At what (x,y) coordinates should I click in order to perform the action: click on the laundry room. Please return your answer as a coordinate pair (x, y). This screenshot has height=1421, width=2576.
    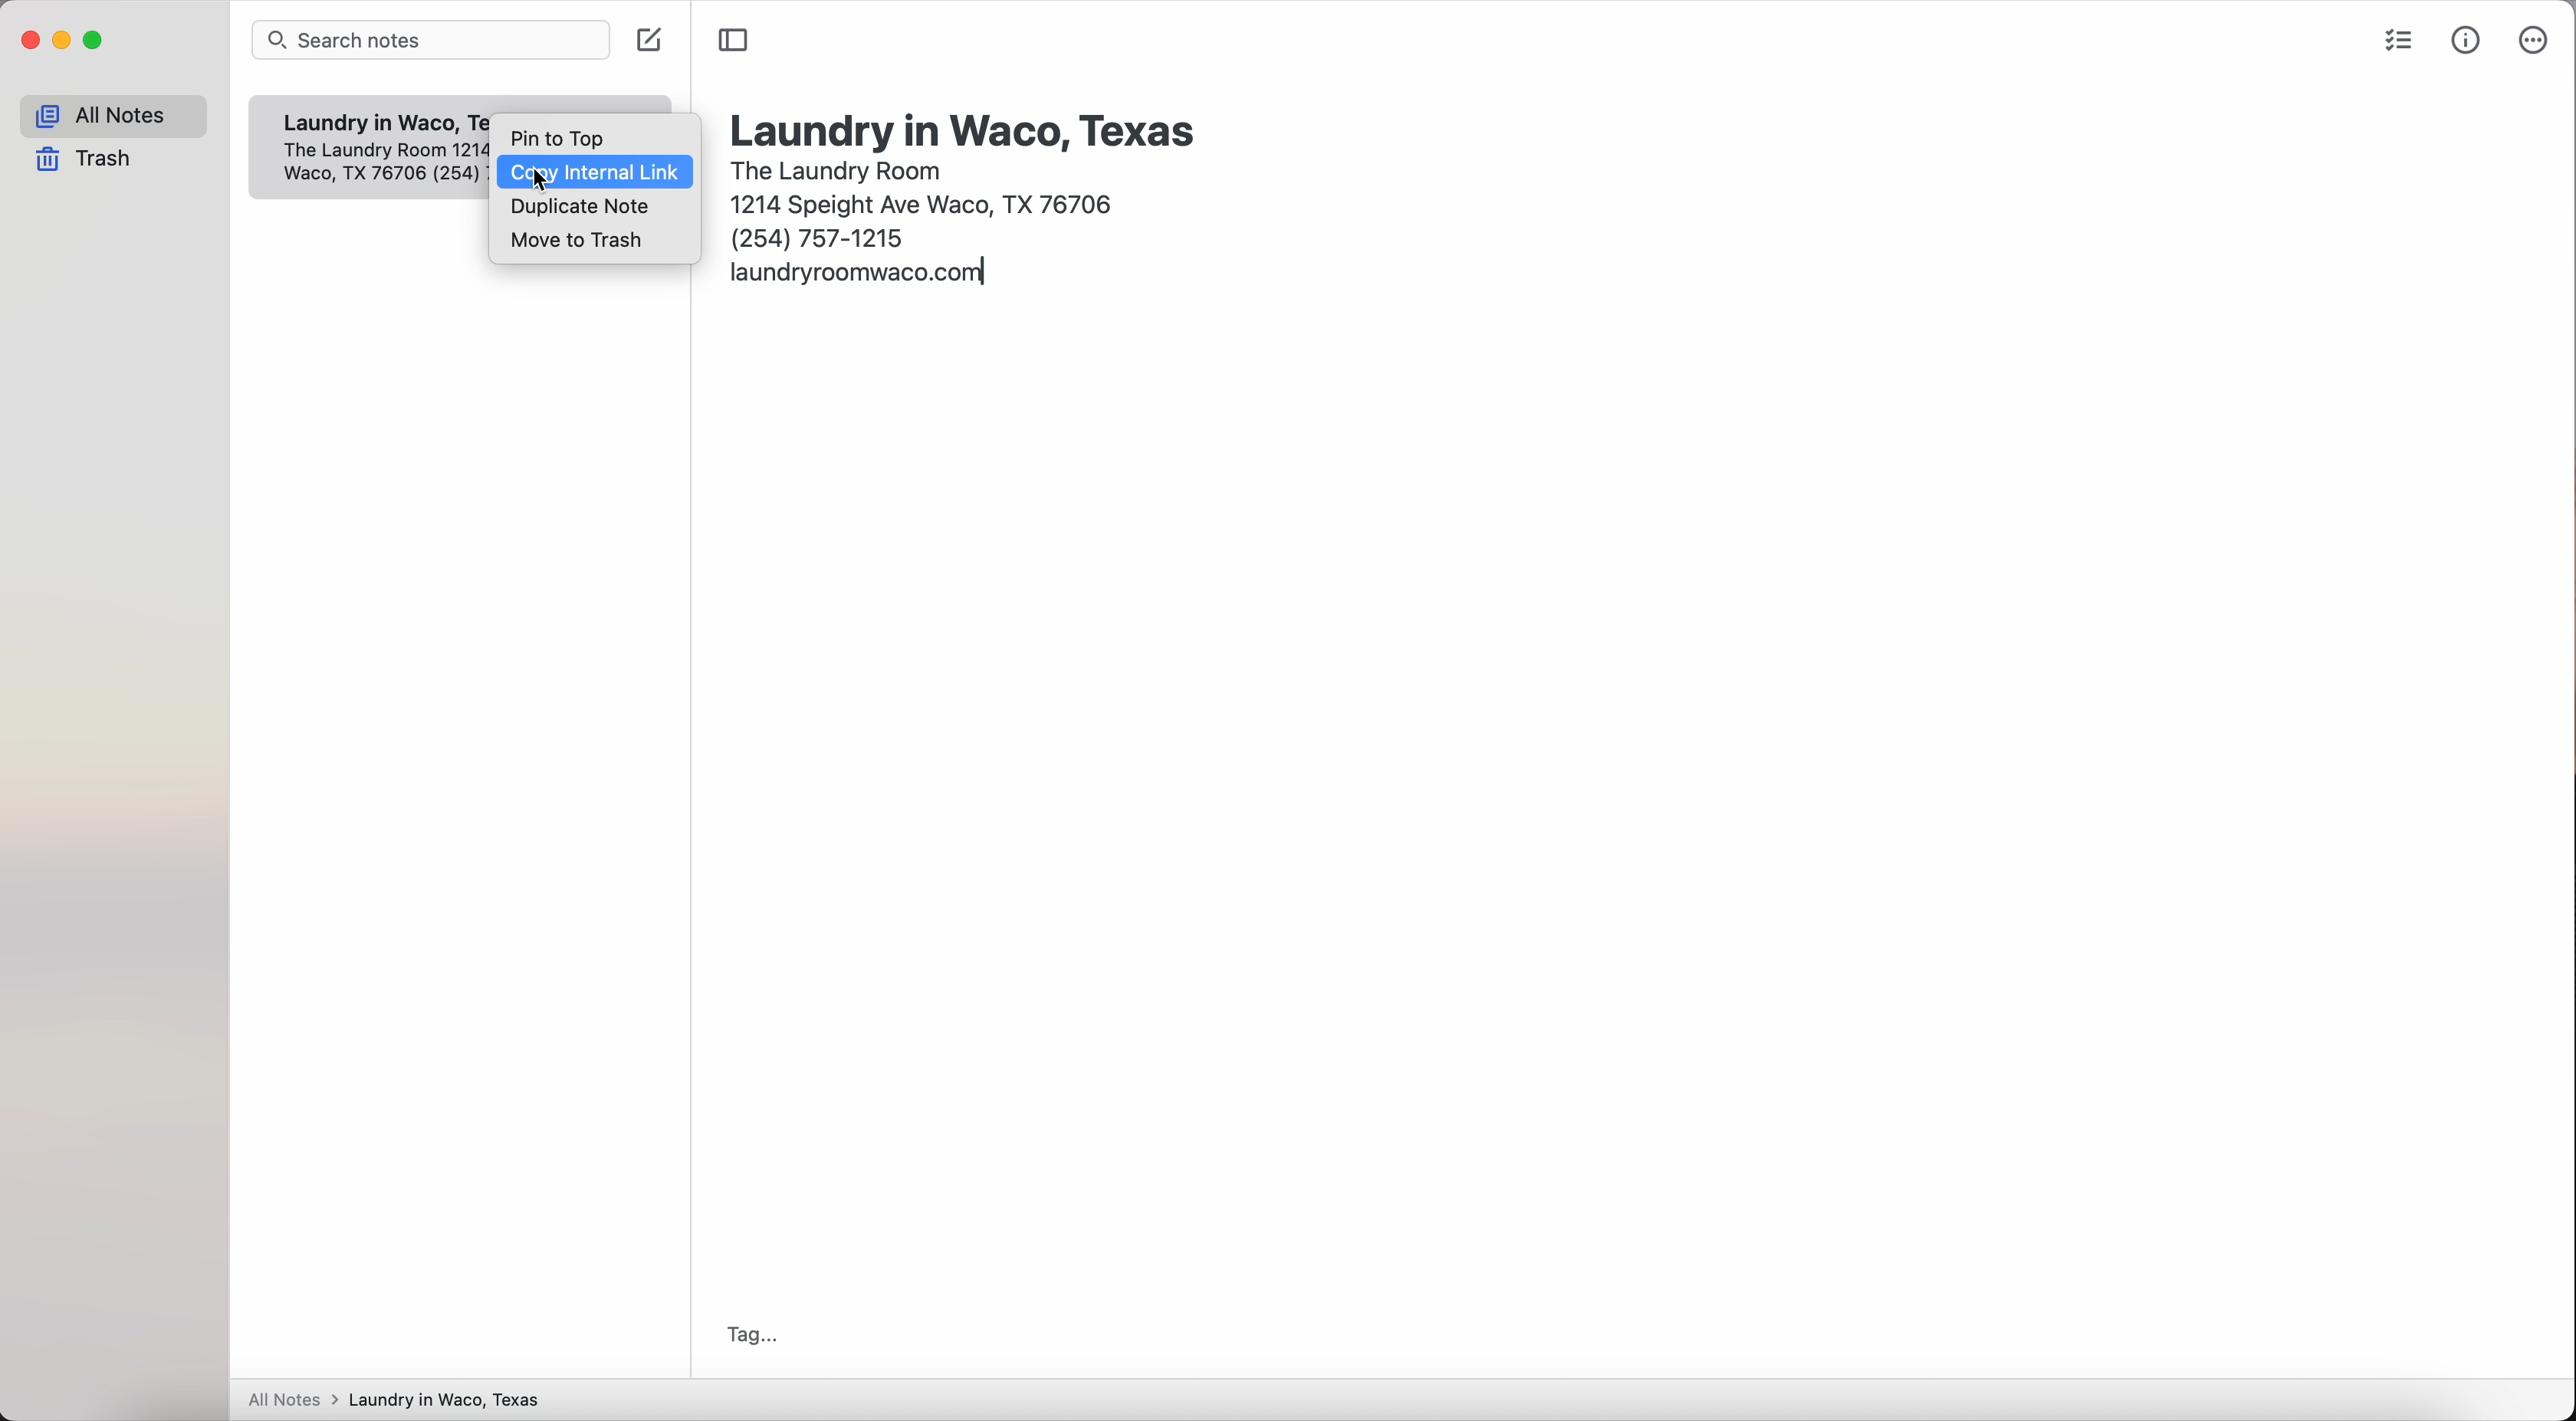
    Looking at the image, I should click on (839, 168).